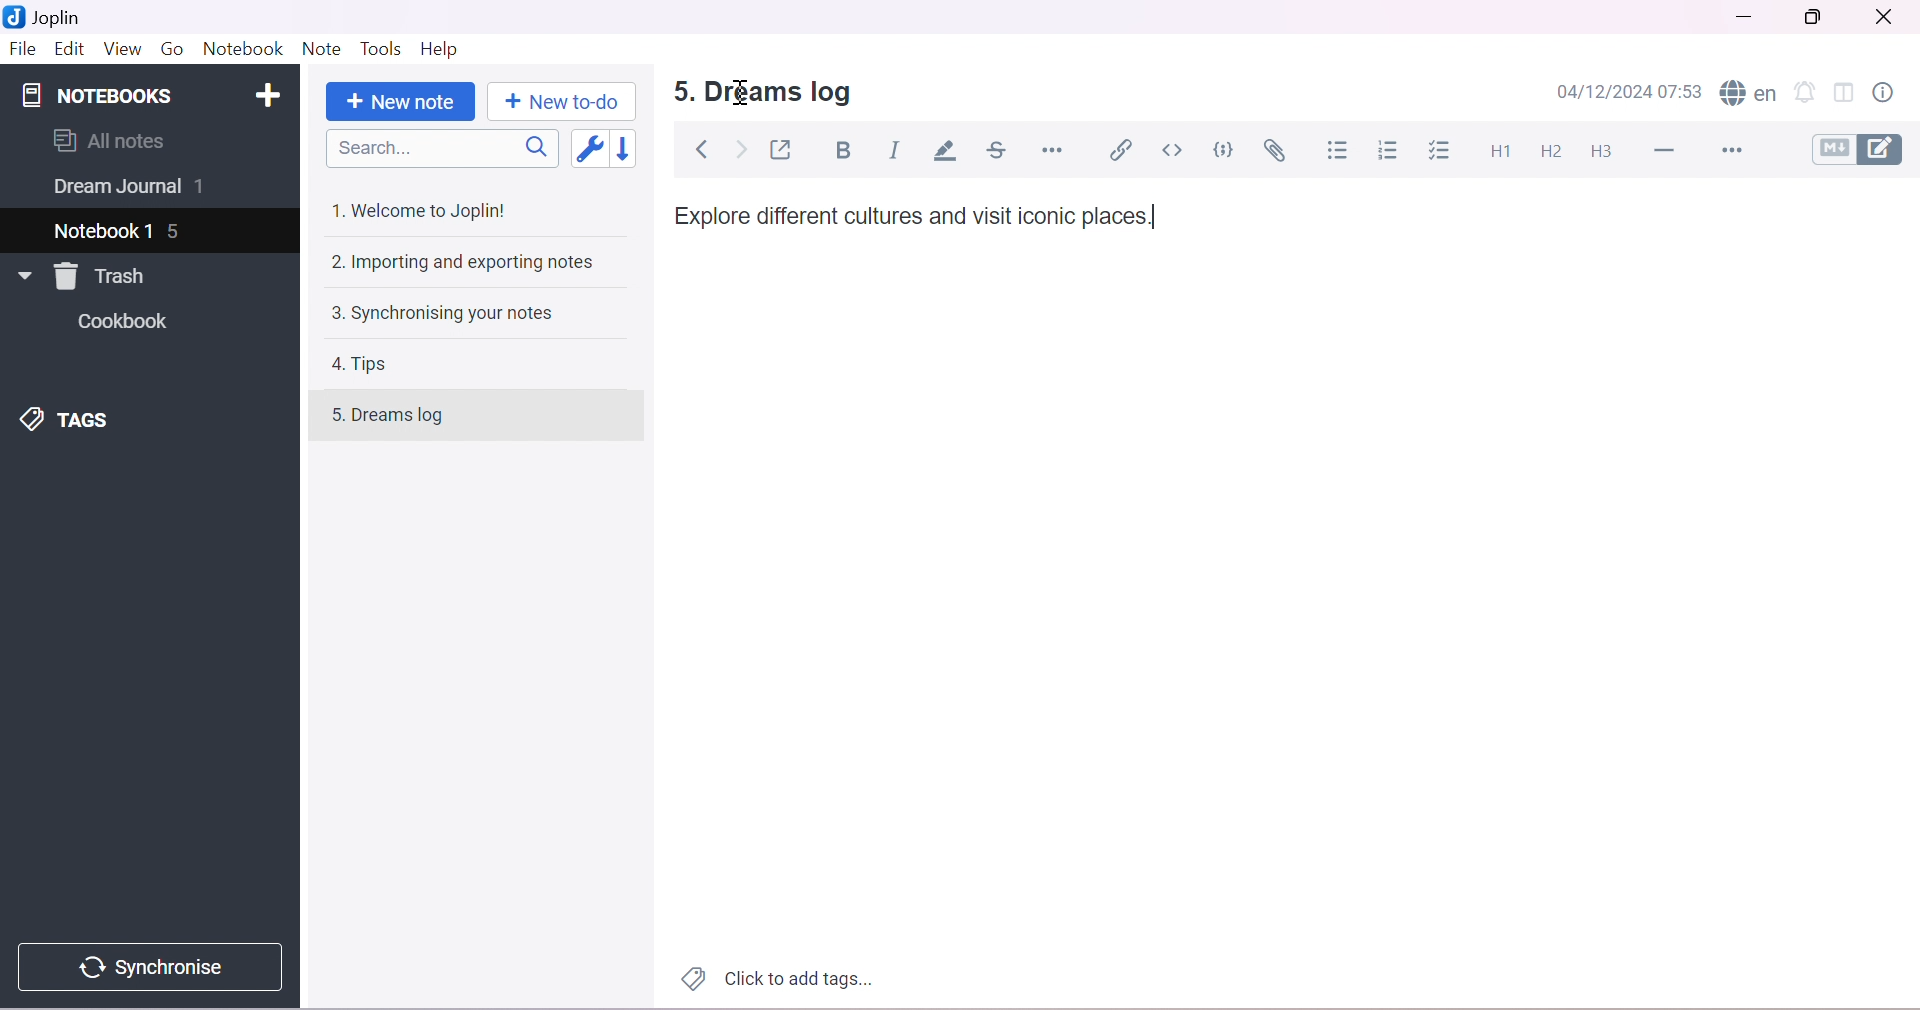  Describe the element at coordinates (172, 47) in the screenshot. I see `Go` at that location.